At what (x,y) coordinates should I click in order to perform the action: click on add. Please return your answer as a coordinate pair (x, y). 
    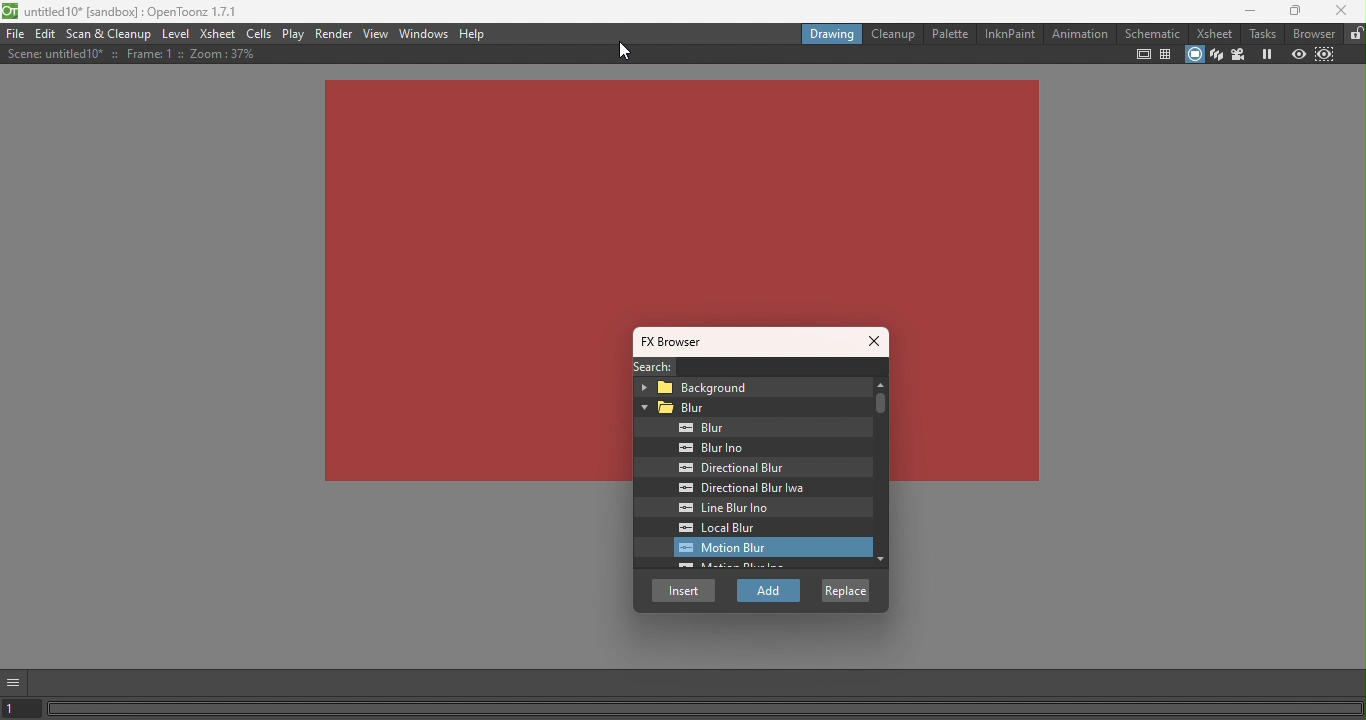
    Looking at the image, I should click on (770, 591).